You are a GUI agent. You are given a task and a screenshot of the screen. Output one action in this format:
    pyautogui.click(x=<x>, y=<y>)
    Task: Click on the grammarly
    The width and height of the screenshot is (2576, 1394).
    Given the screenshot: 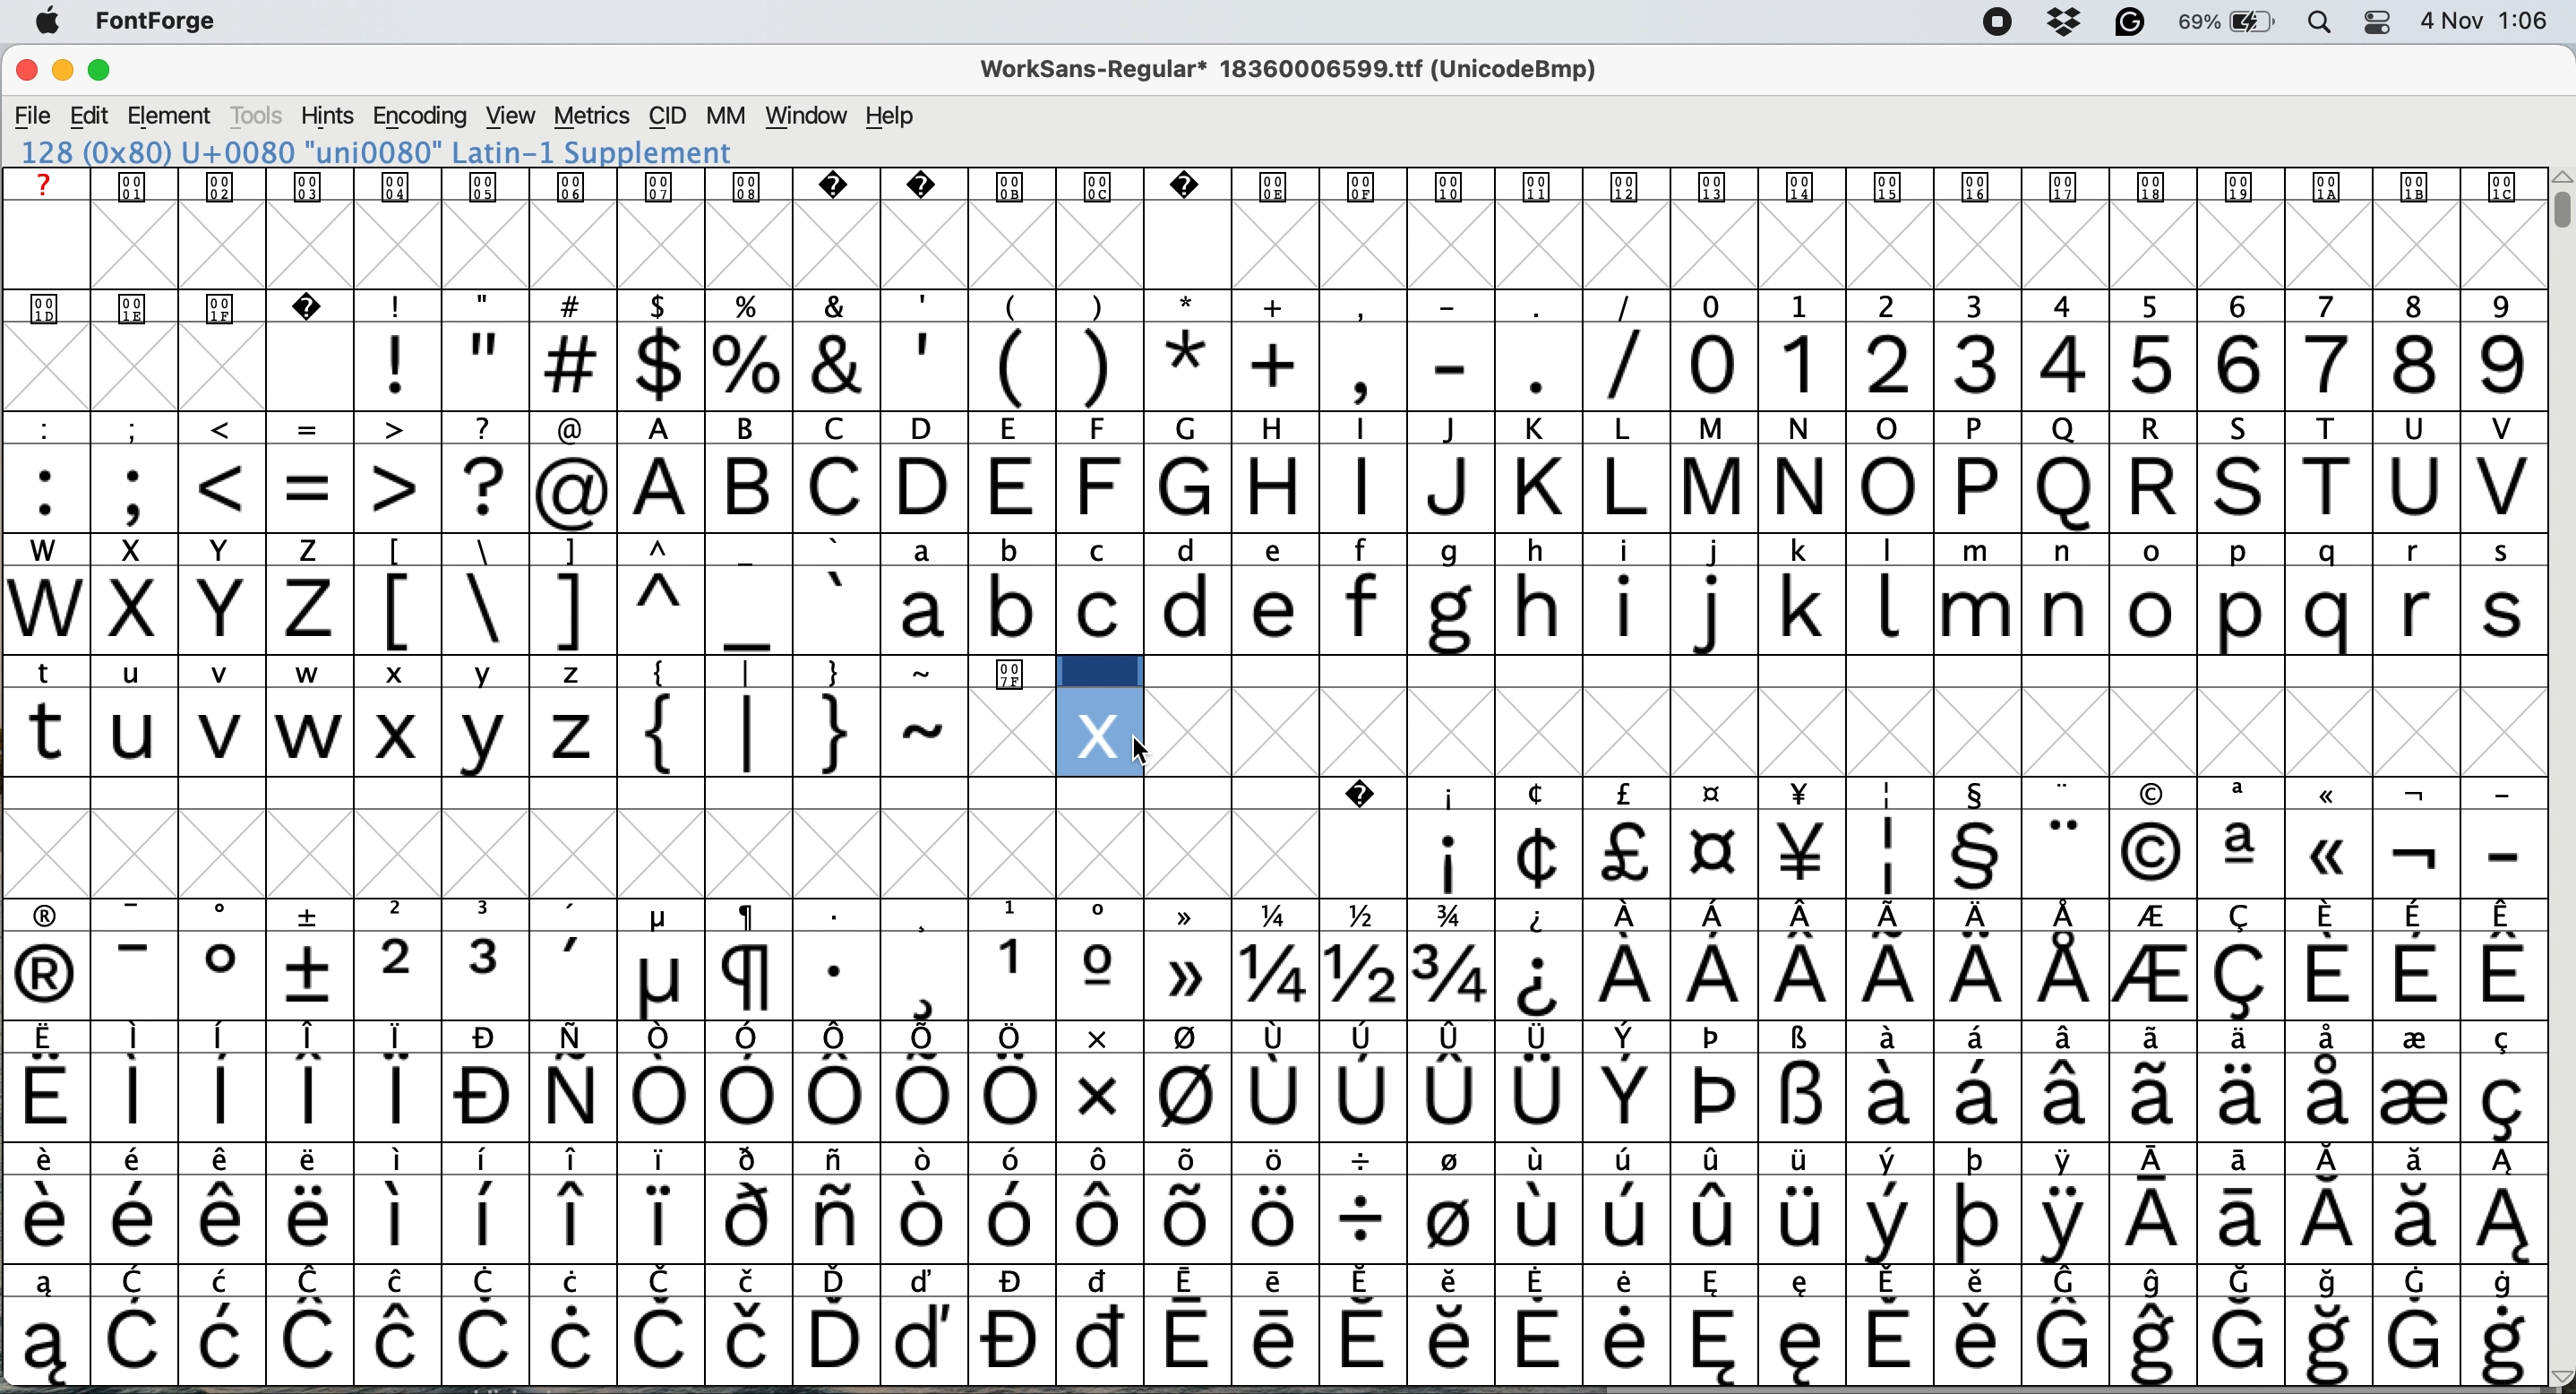 What is the action you would take?
    pyautogui.click(x=2127, y=23)
    